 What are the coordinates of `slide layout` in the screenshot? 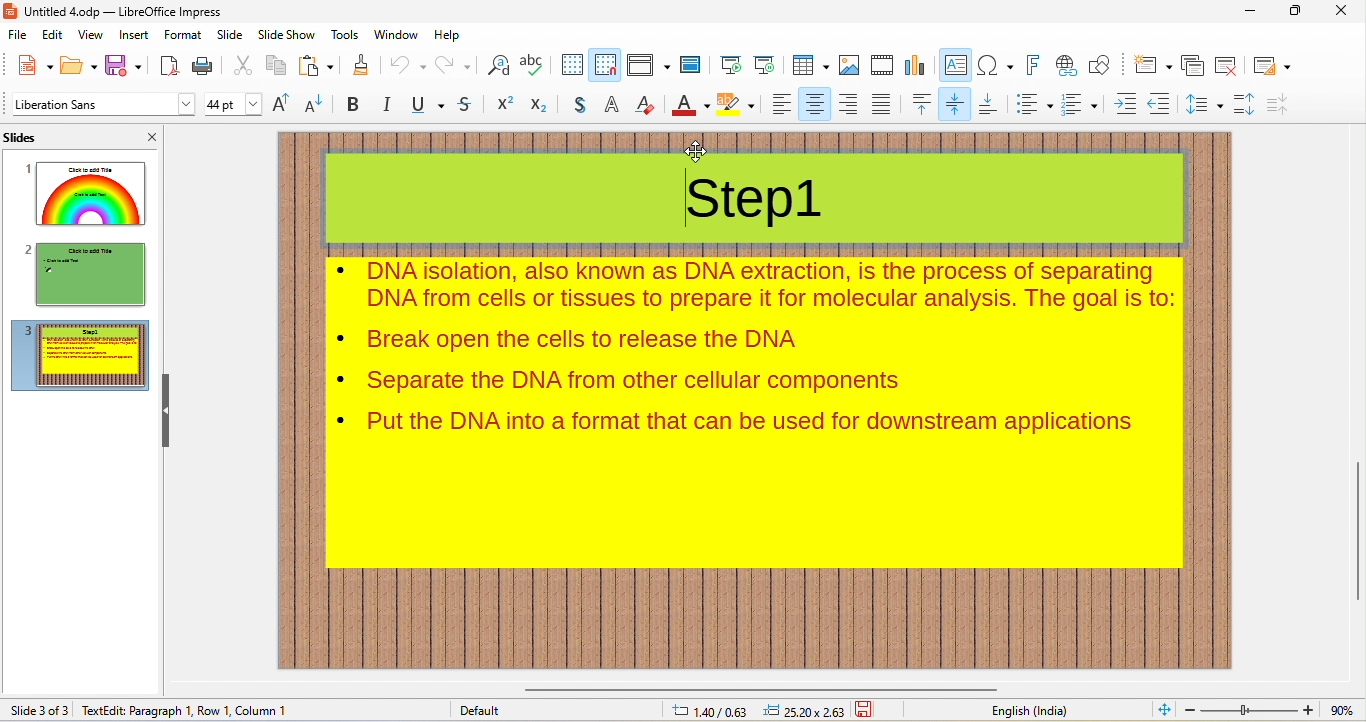 It's located at (1272, 66).